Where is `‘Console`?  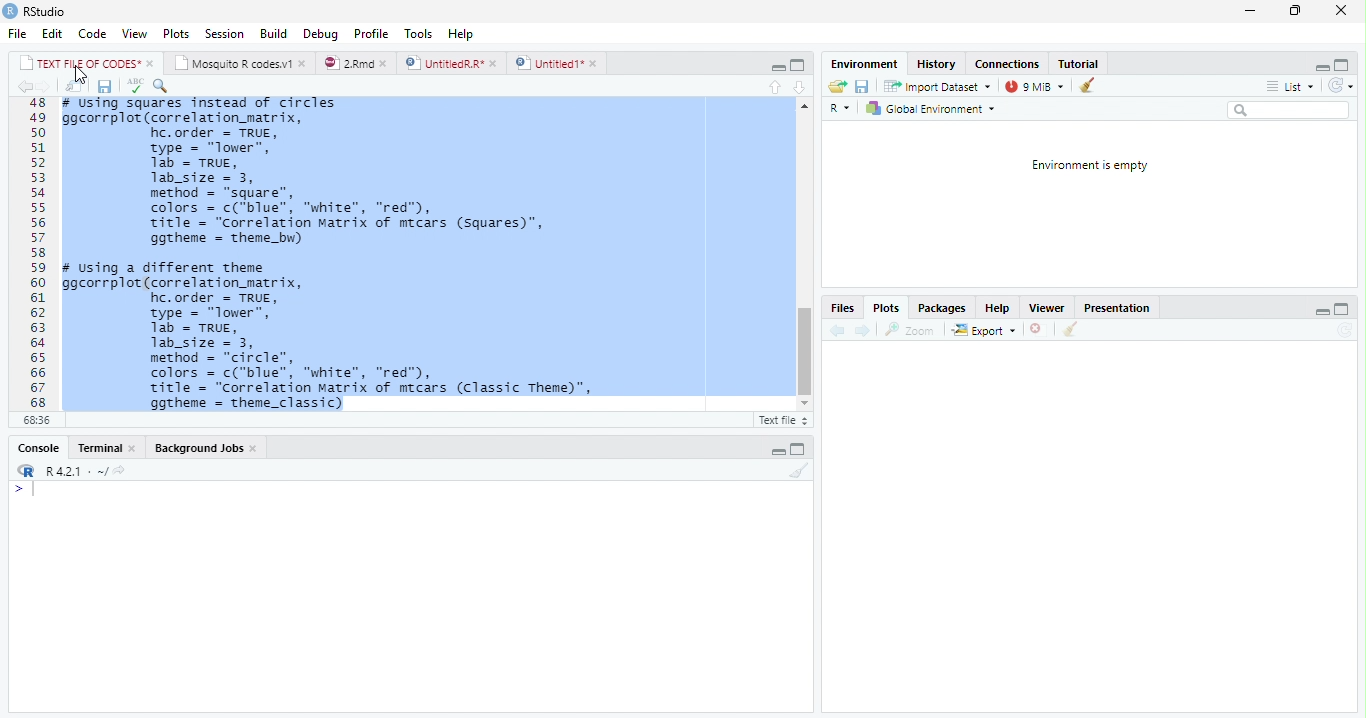 ‘Console is located at coordinates (33, 450).